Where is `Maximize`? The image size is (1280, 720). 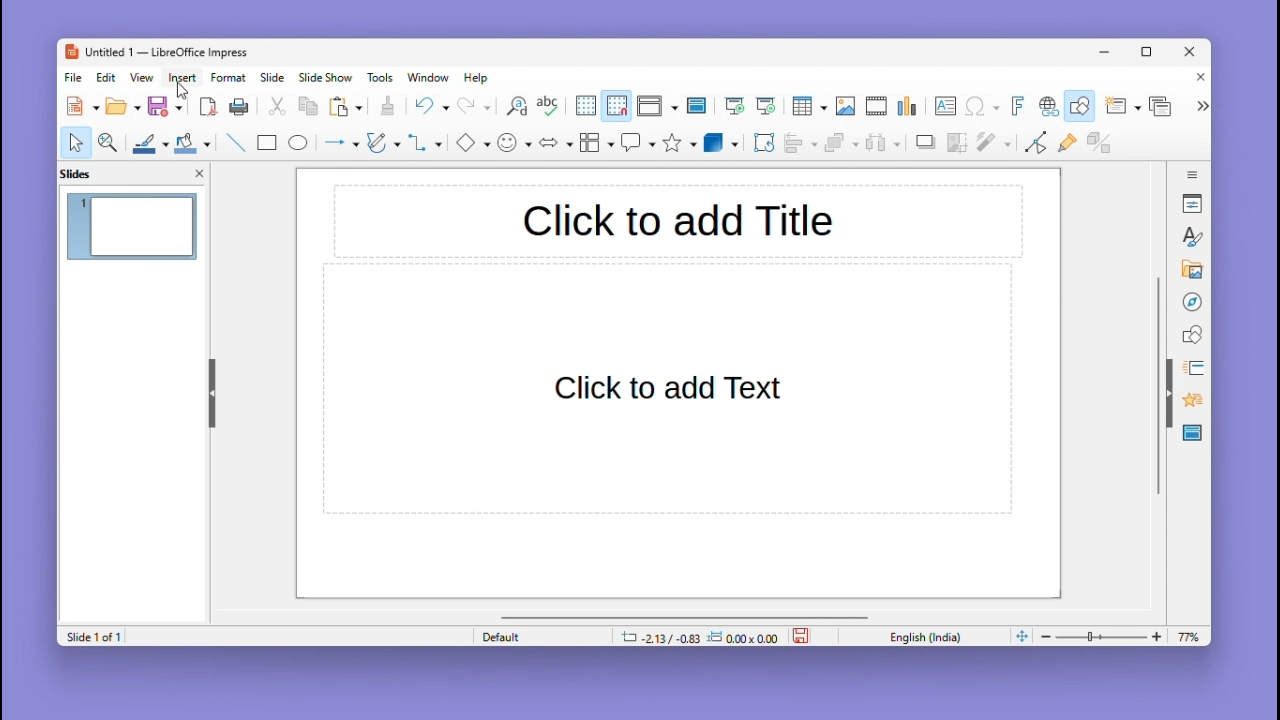
Maximize is located at coordinates (1150, 55).